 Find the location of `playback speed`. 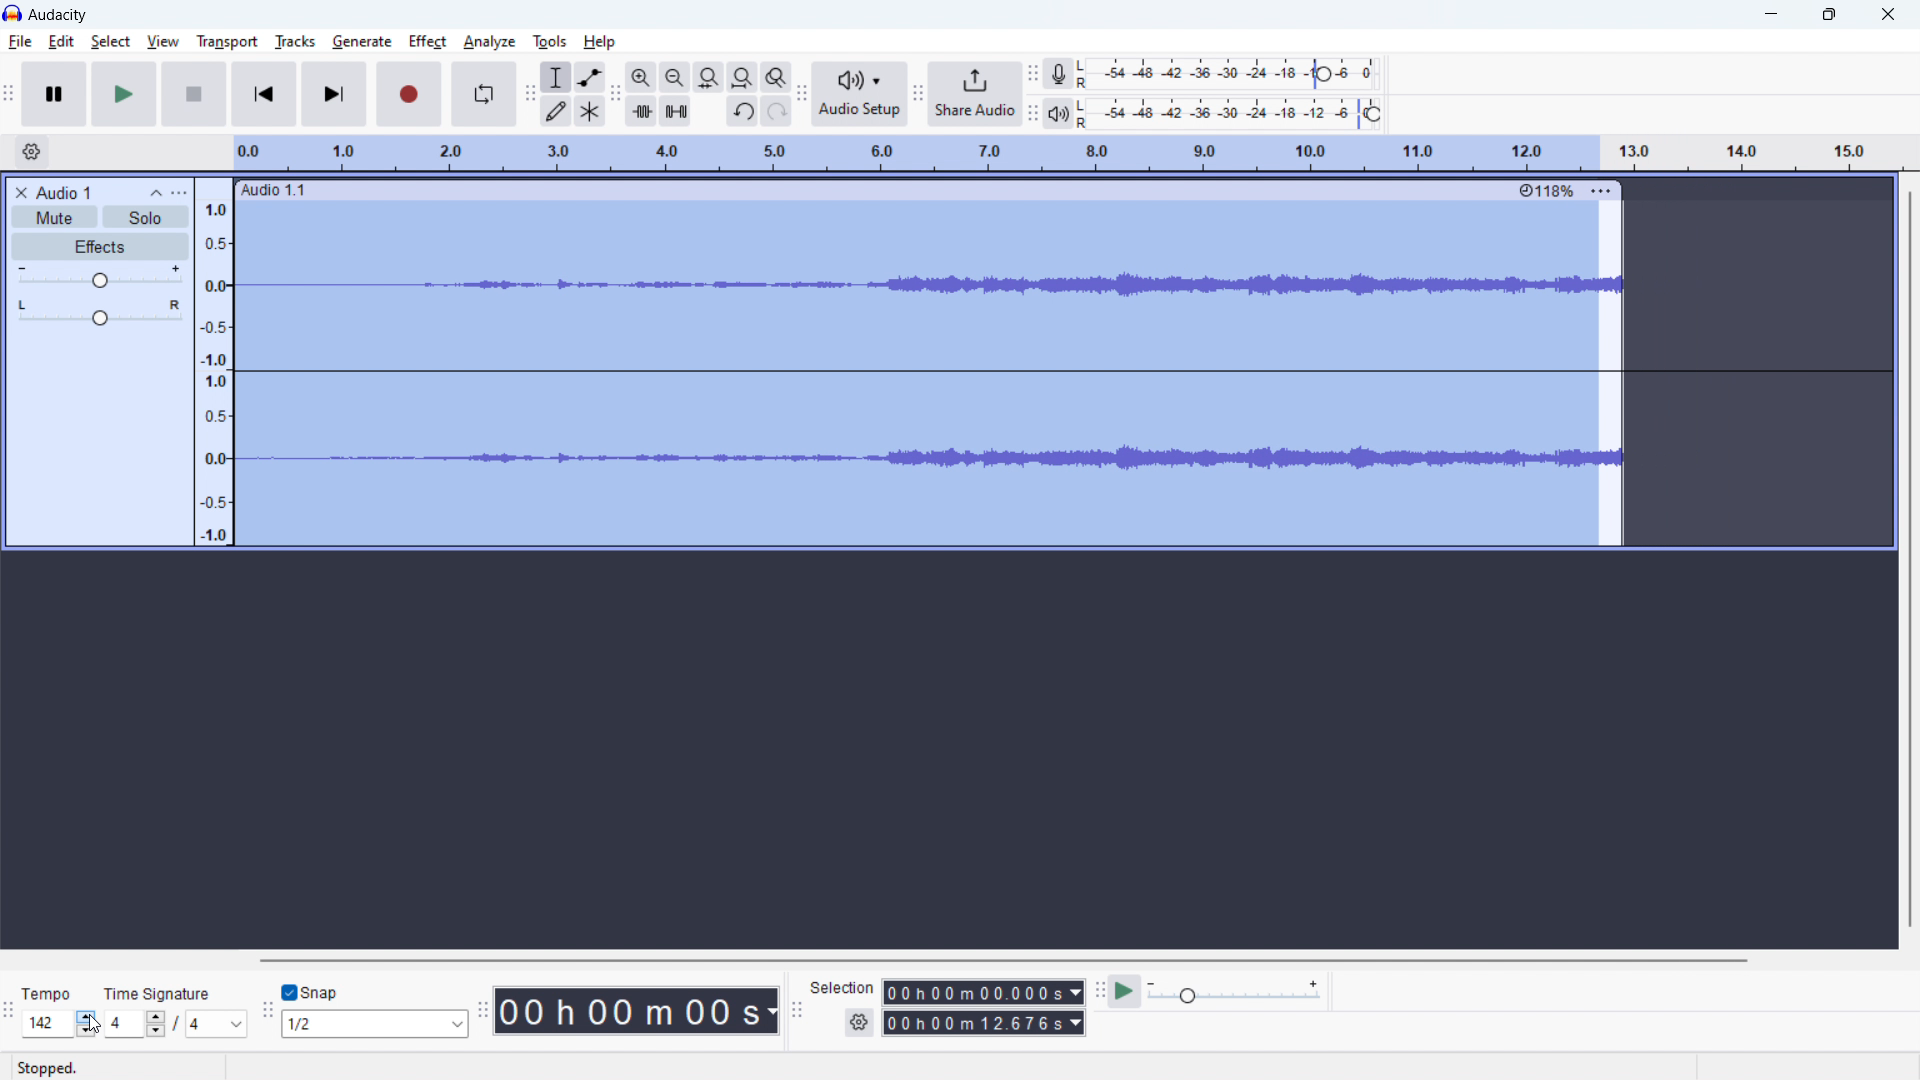

playback speed is located at coordinates (1237, 993).